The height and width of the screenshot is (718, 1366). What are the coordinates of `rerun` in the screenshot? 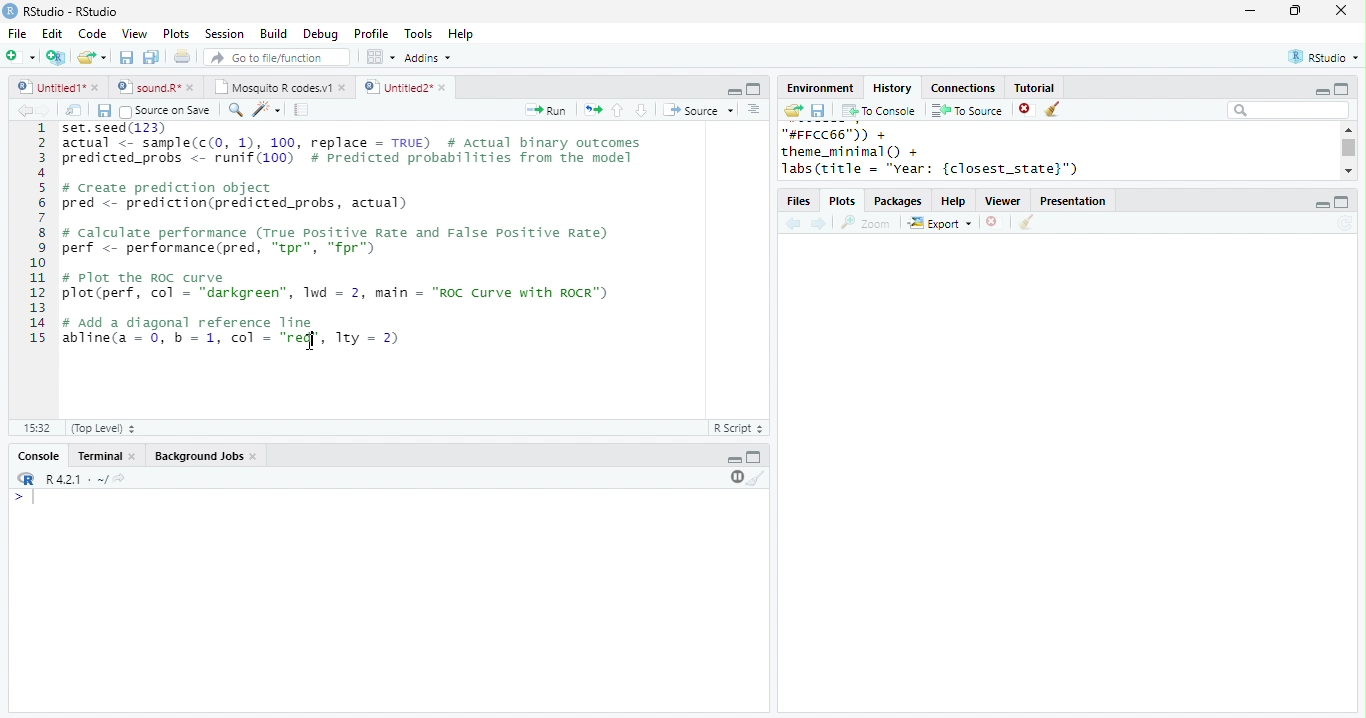 It's located at (593, 110).